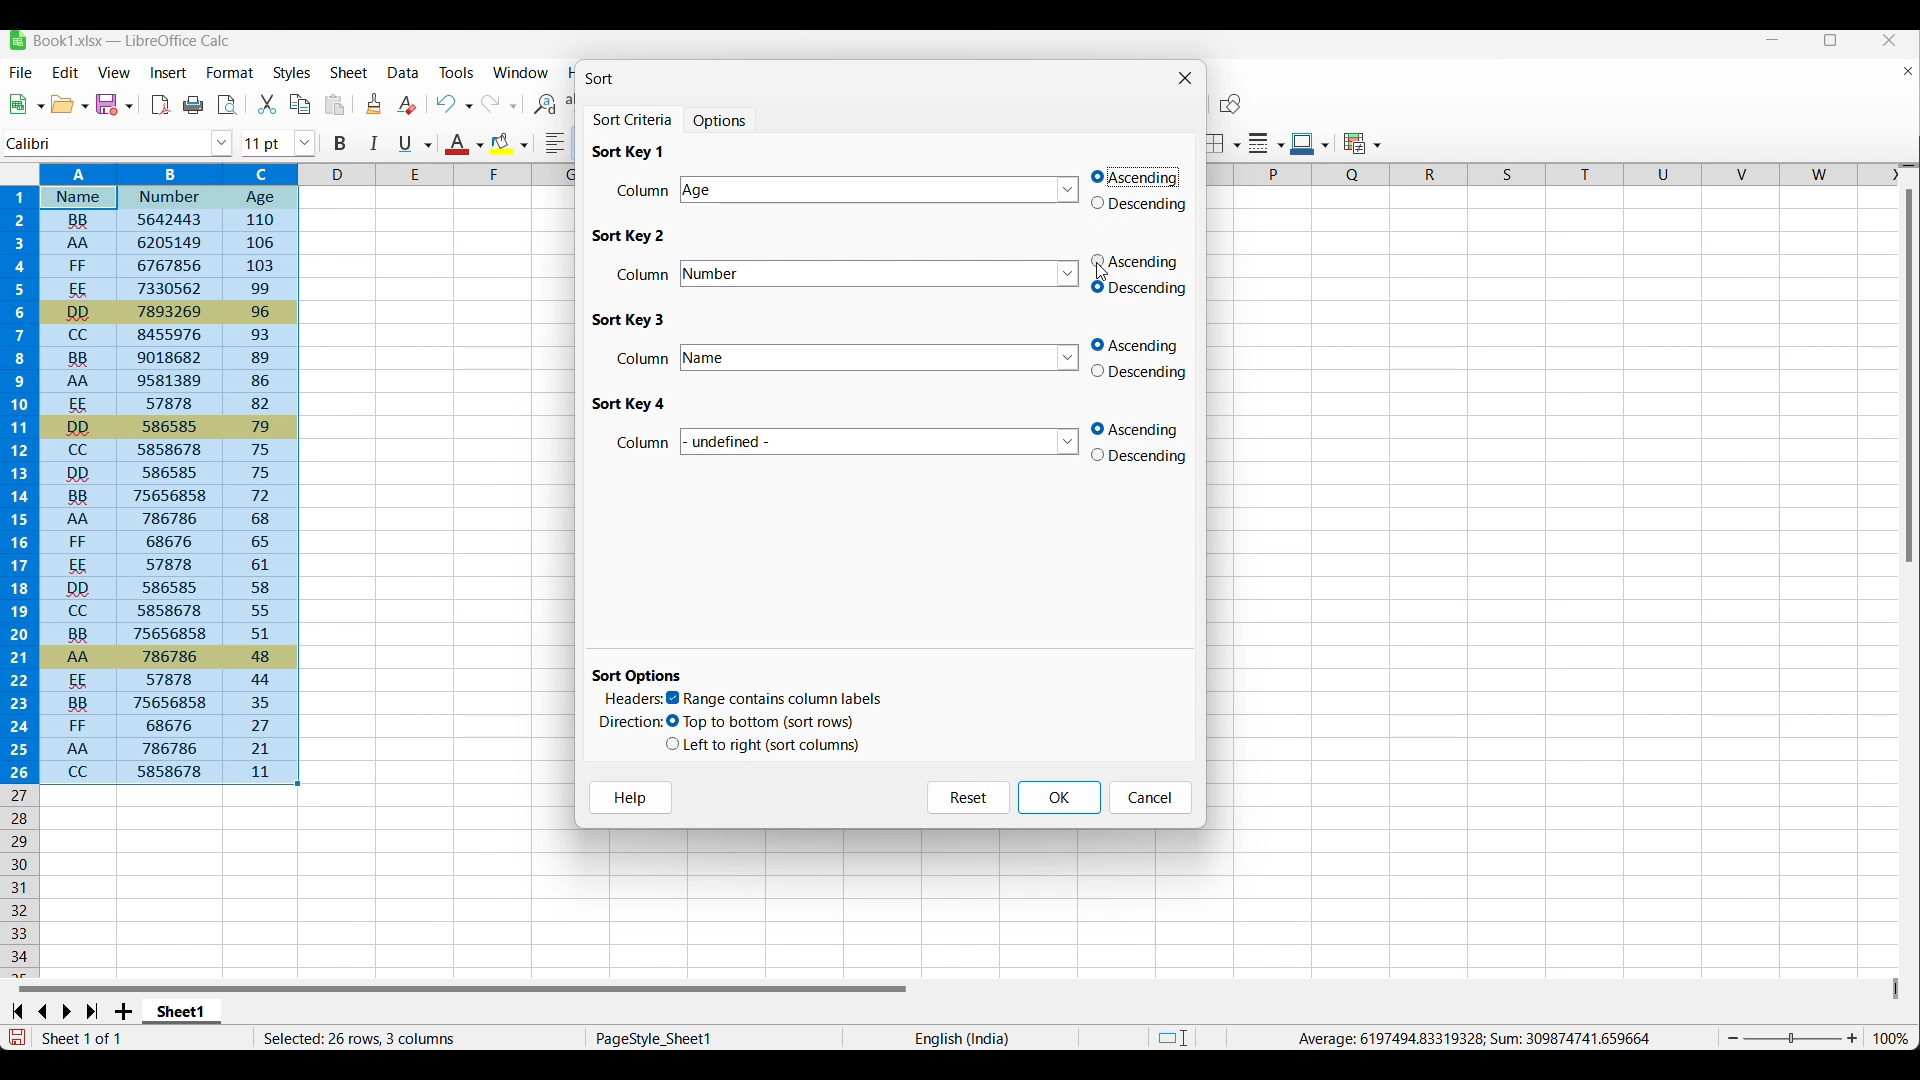  Describe the element at coordinates (1143, 429) in the screenshot. I see `ascending` at that location.